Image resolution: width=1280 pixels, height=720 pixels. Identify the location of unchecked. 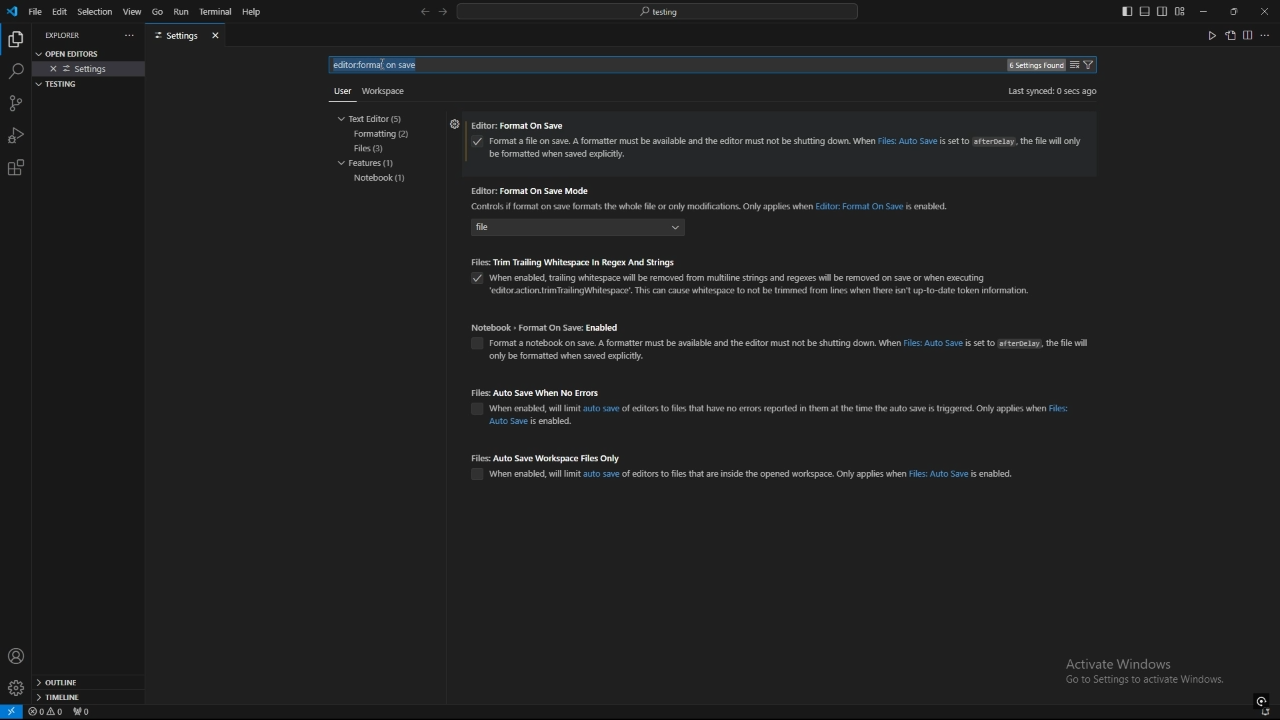
(477, 345).